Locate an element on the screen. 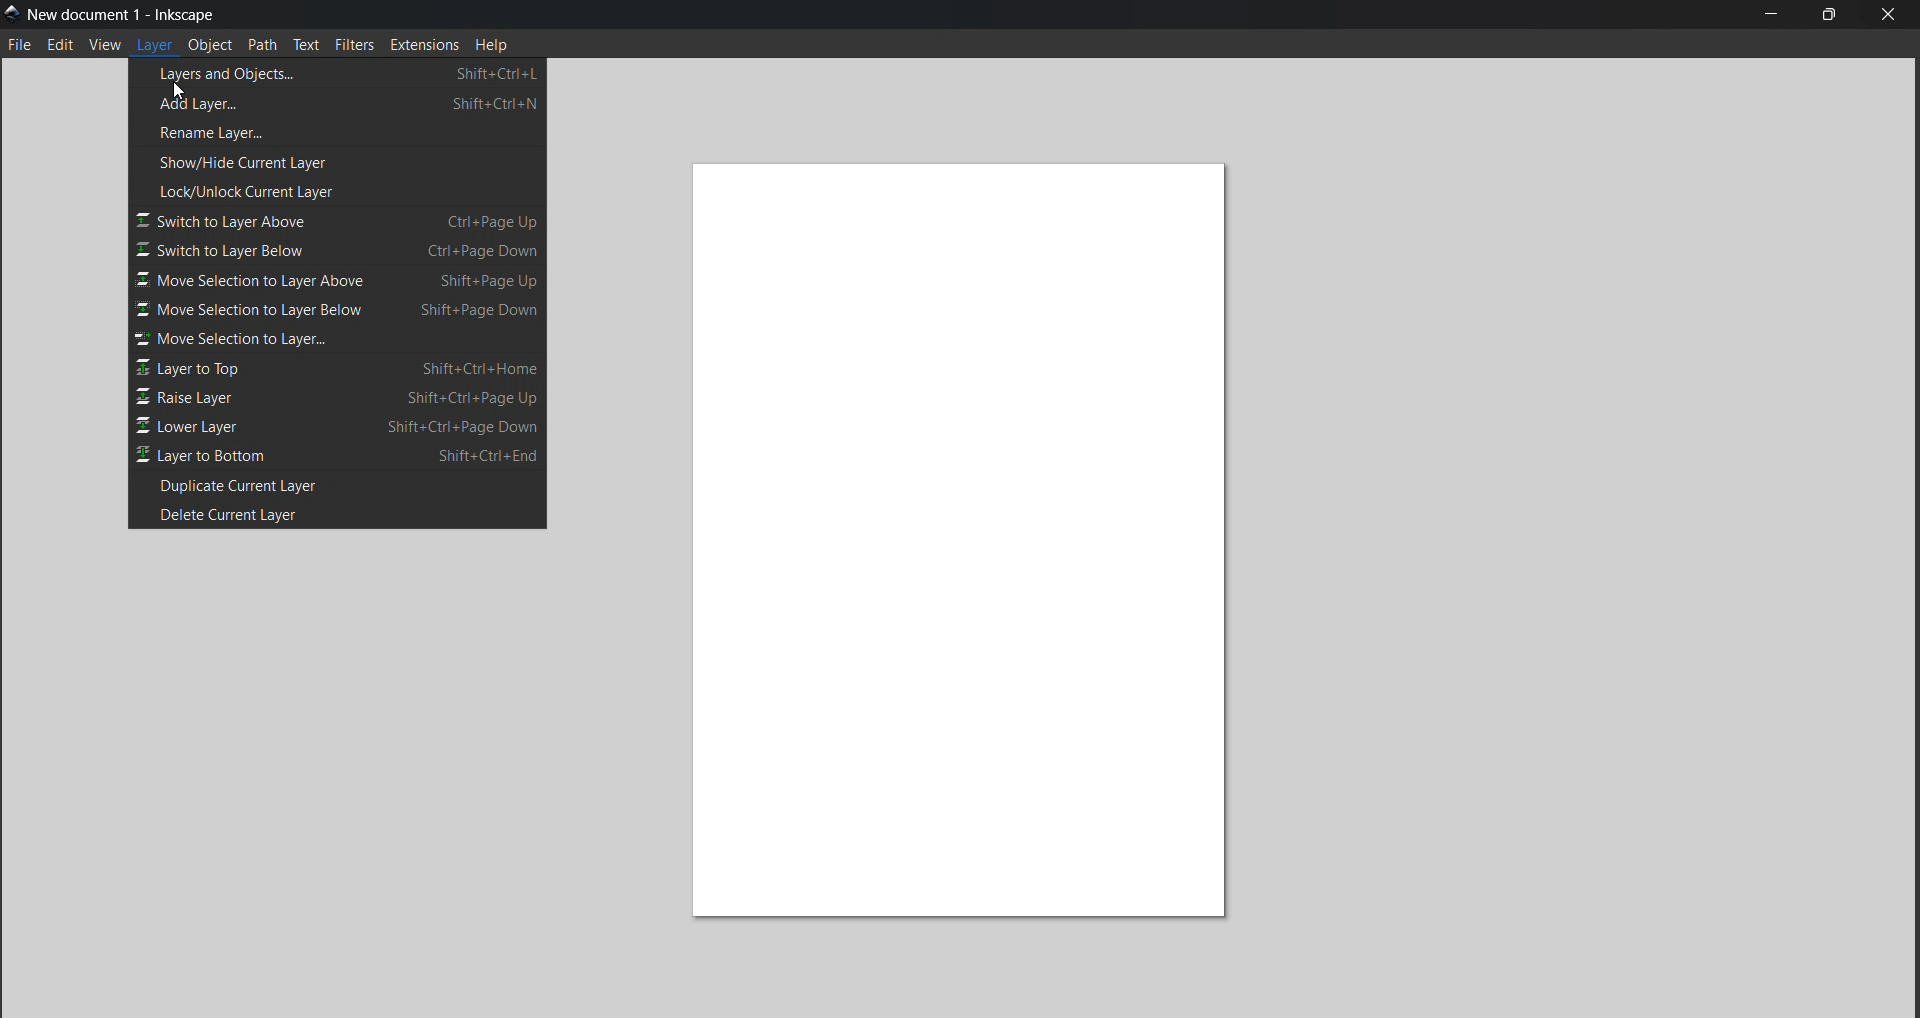 The height and width of the screenshot is (1018, 1920). show/hide current layer is located at coordinates (247, 162).